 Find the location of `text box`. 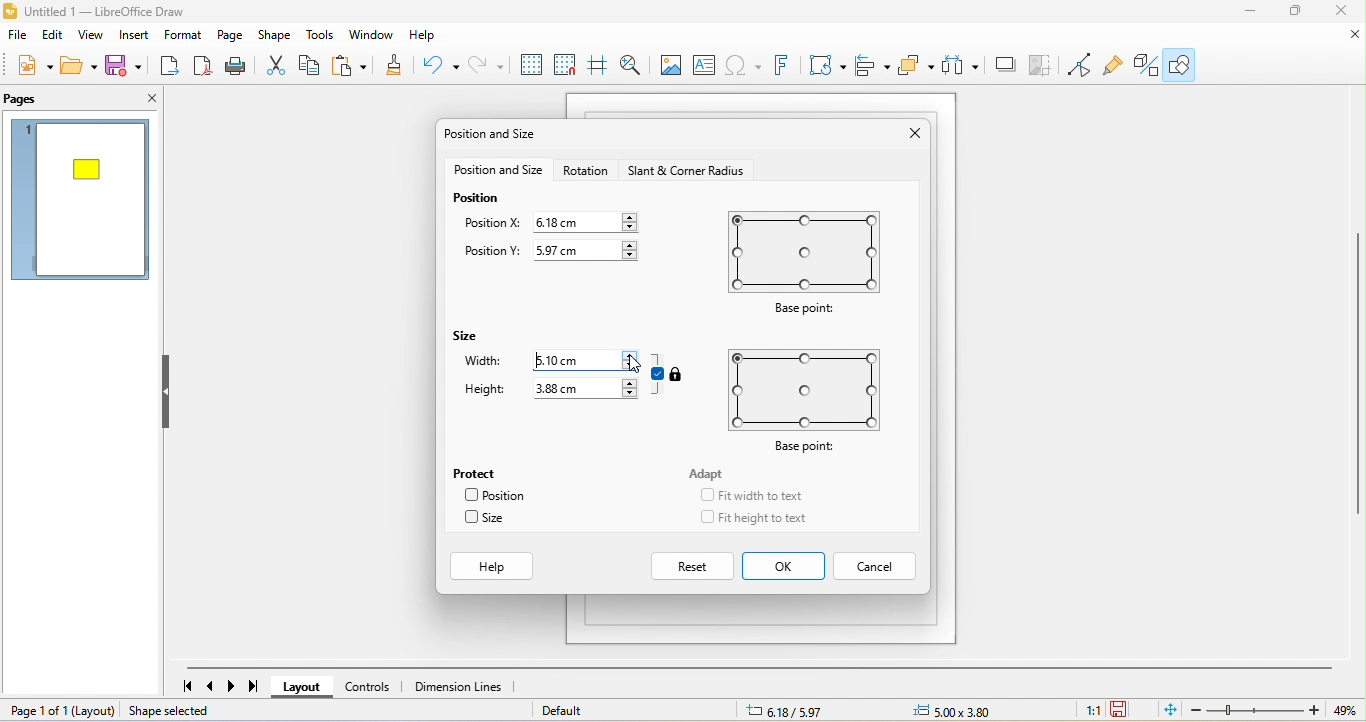

text box is located at coordinates (706, 64).